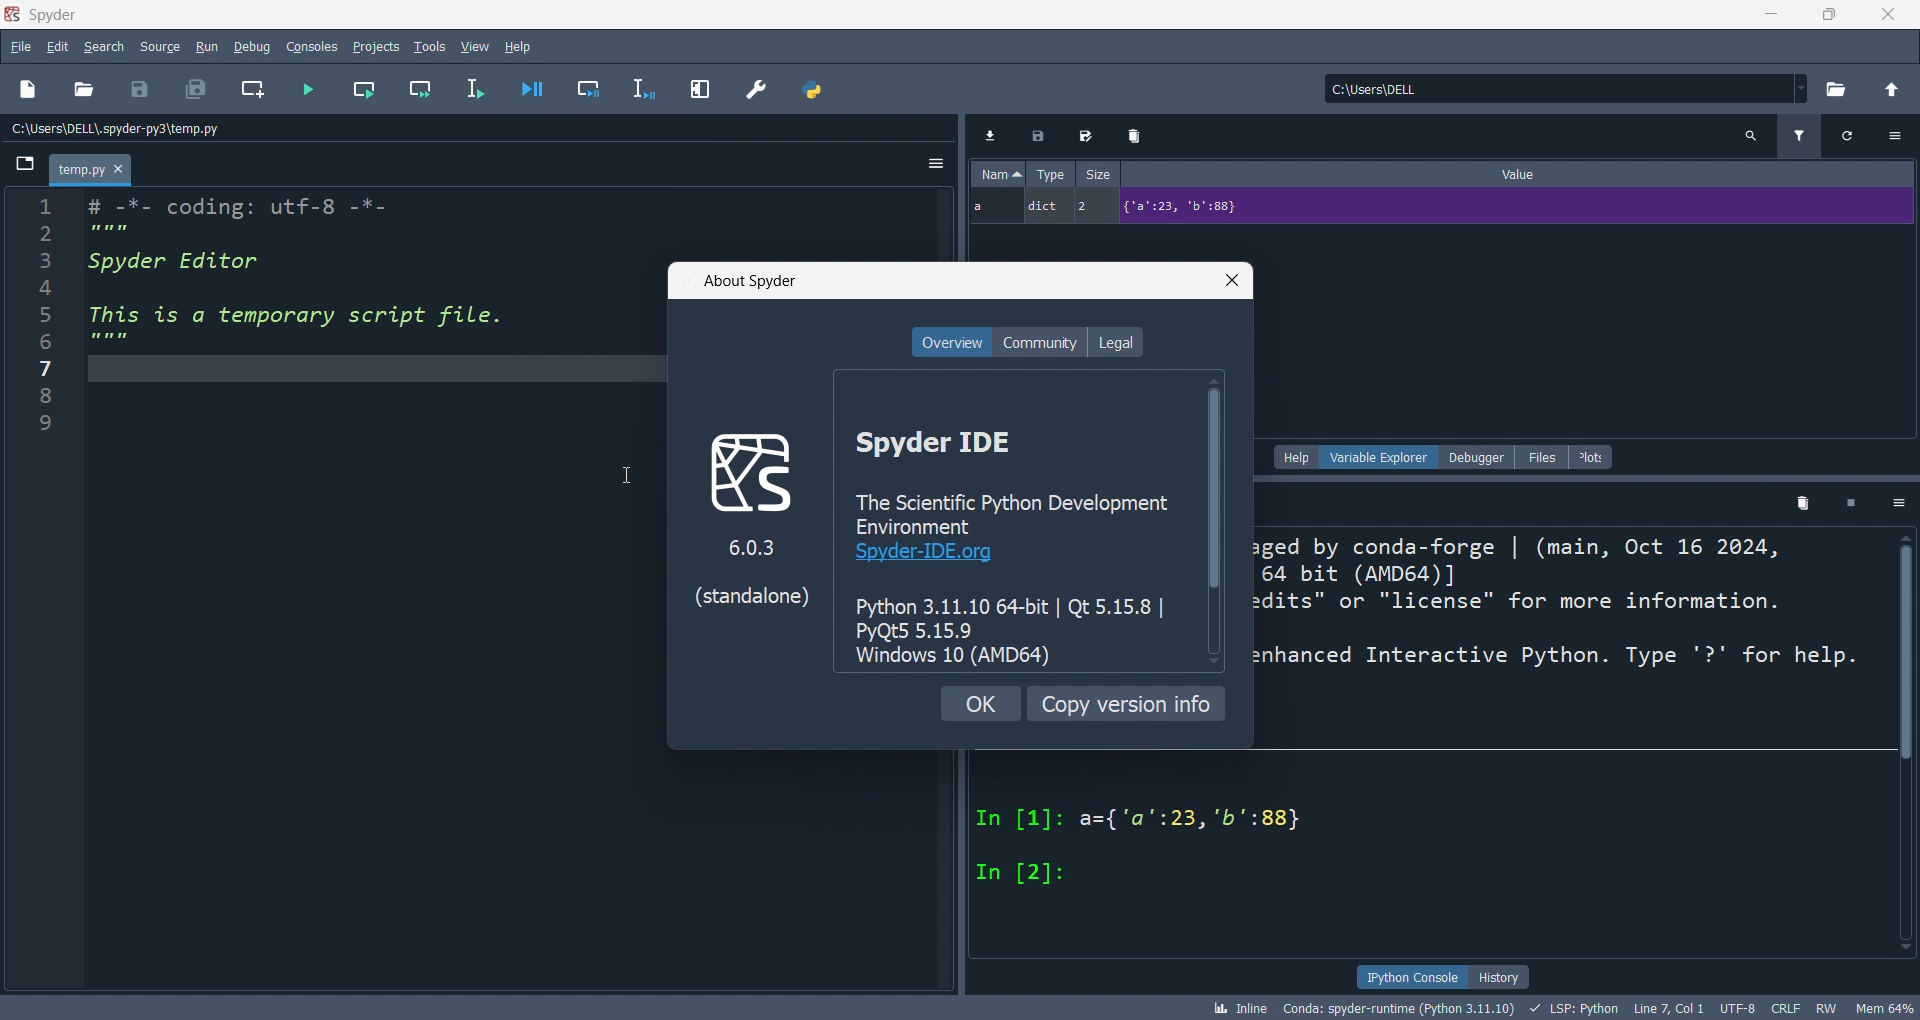 The image size is (1920, 1020). Describe the element at coordinates (57, 47) in the screenshot. I see `edit` at that location.